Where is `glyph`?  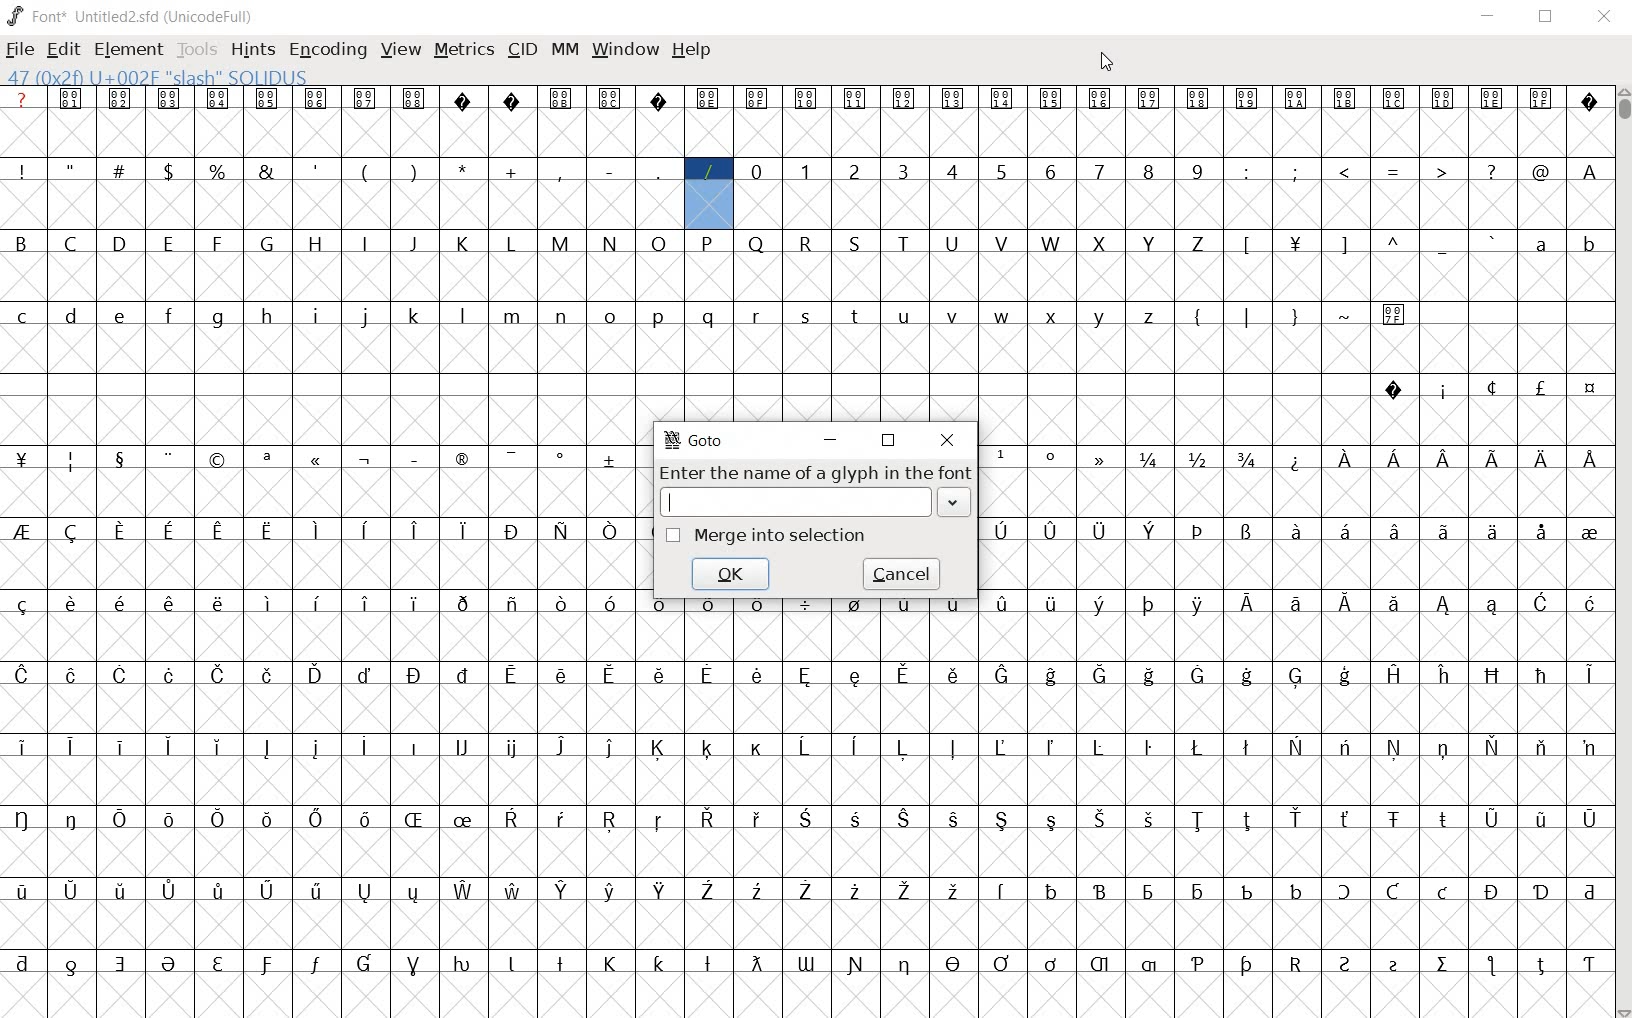
glyph is located at coordinates (804, 818).